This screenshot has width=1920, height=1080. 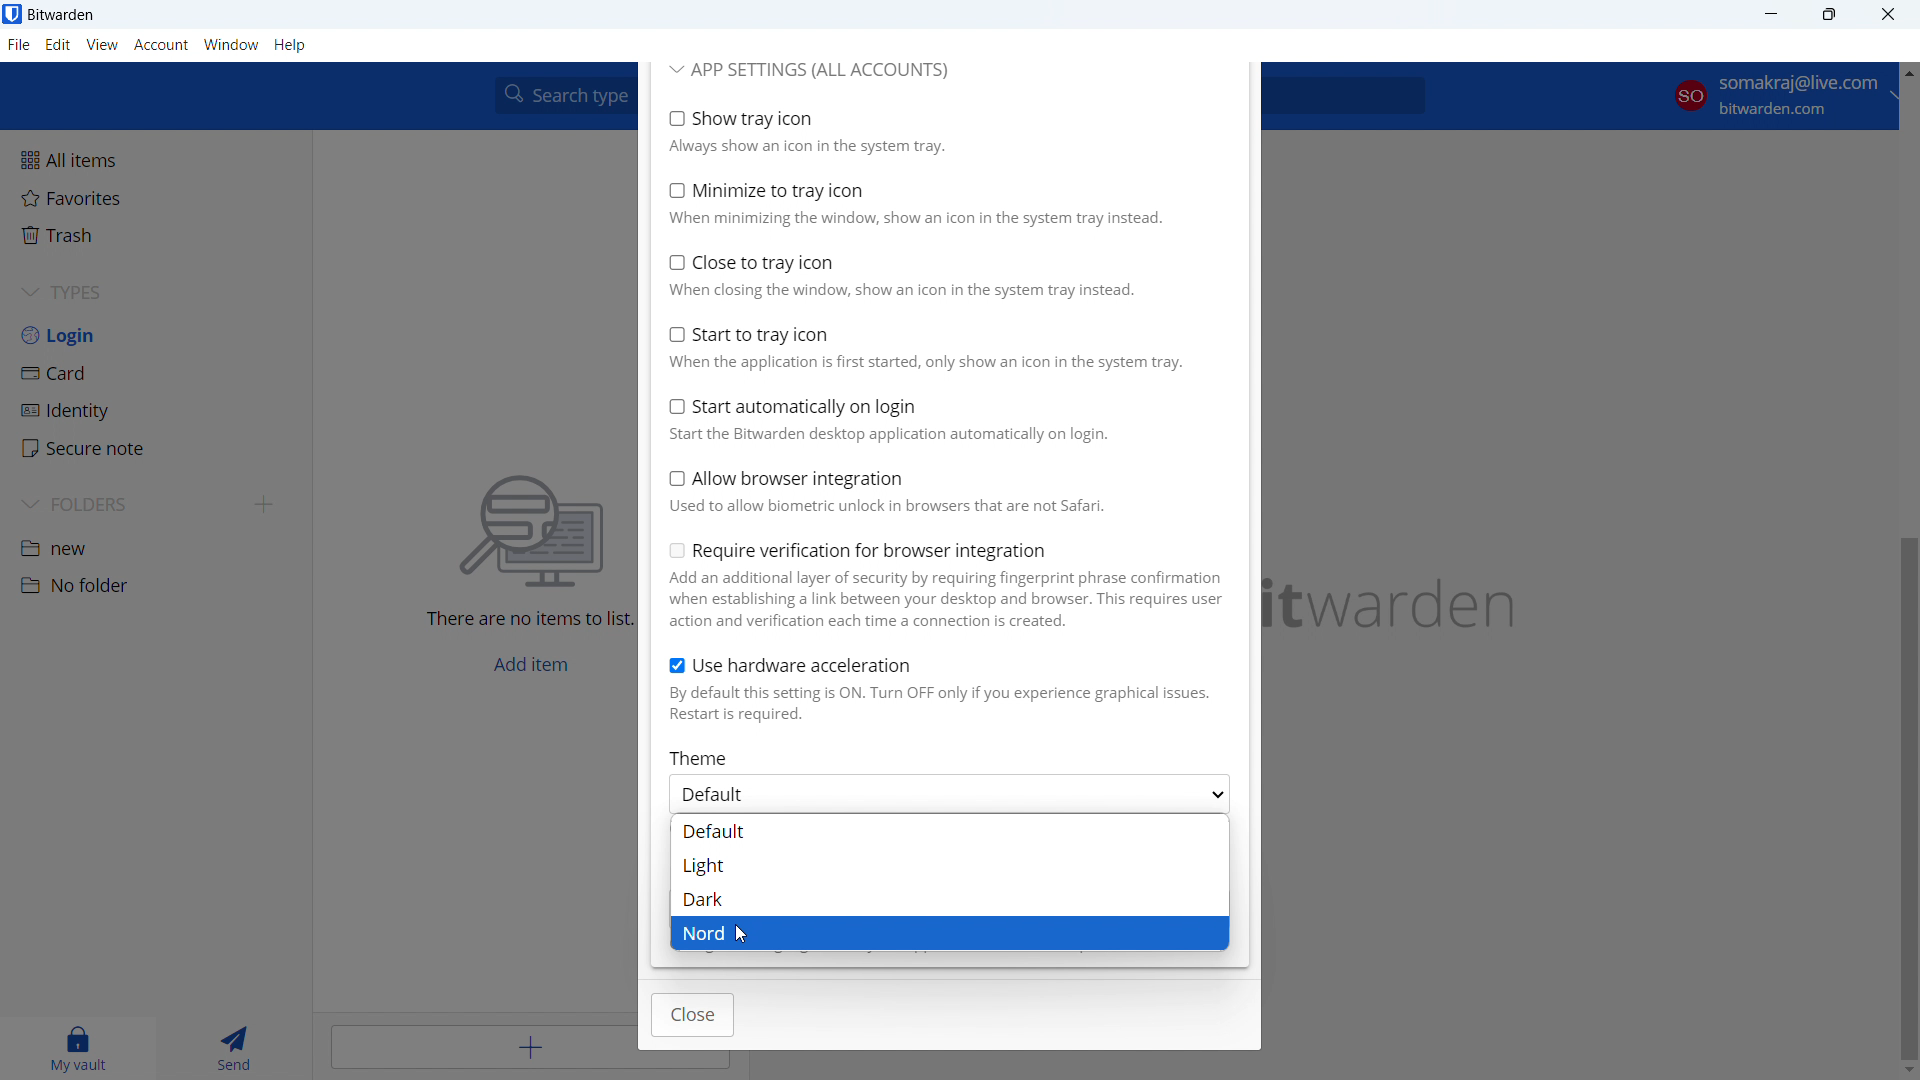 What do you see at coordinates (949, 831) in the screenshot?
I see `default` at bounding box center [949, 831].